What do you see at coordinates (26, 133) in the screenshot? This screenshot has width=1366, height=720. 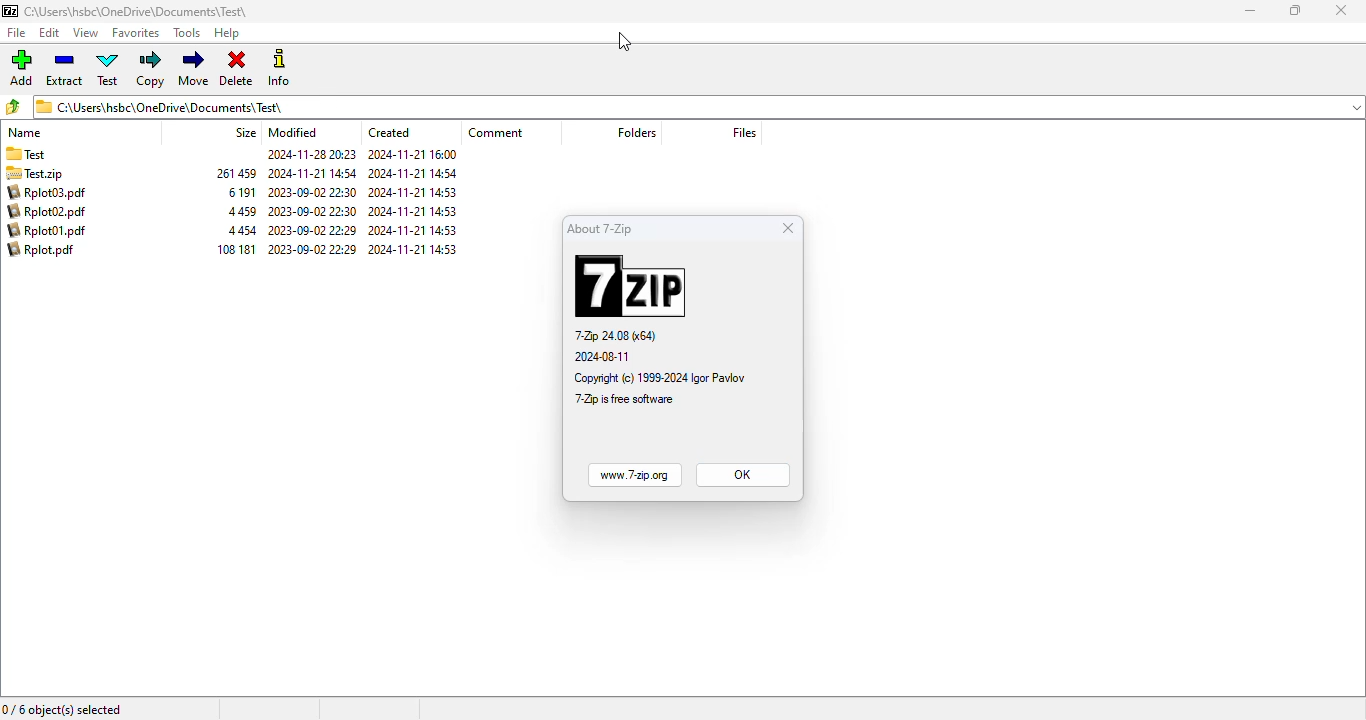 I see `name` at bounding box center [26, 133].